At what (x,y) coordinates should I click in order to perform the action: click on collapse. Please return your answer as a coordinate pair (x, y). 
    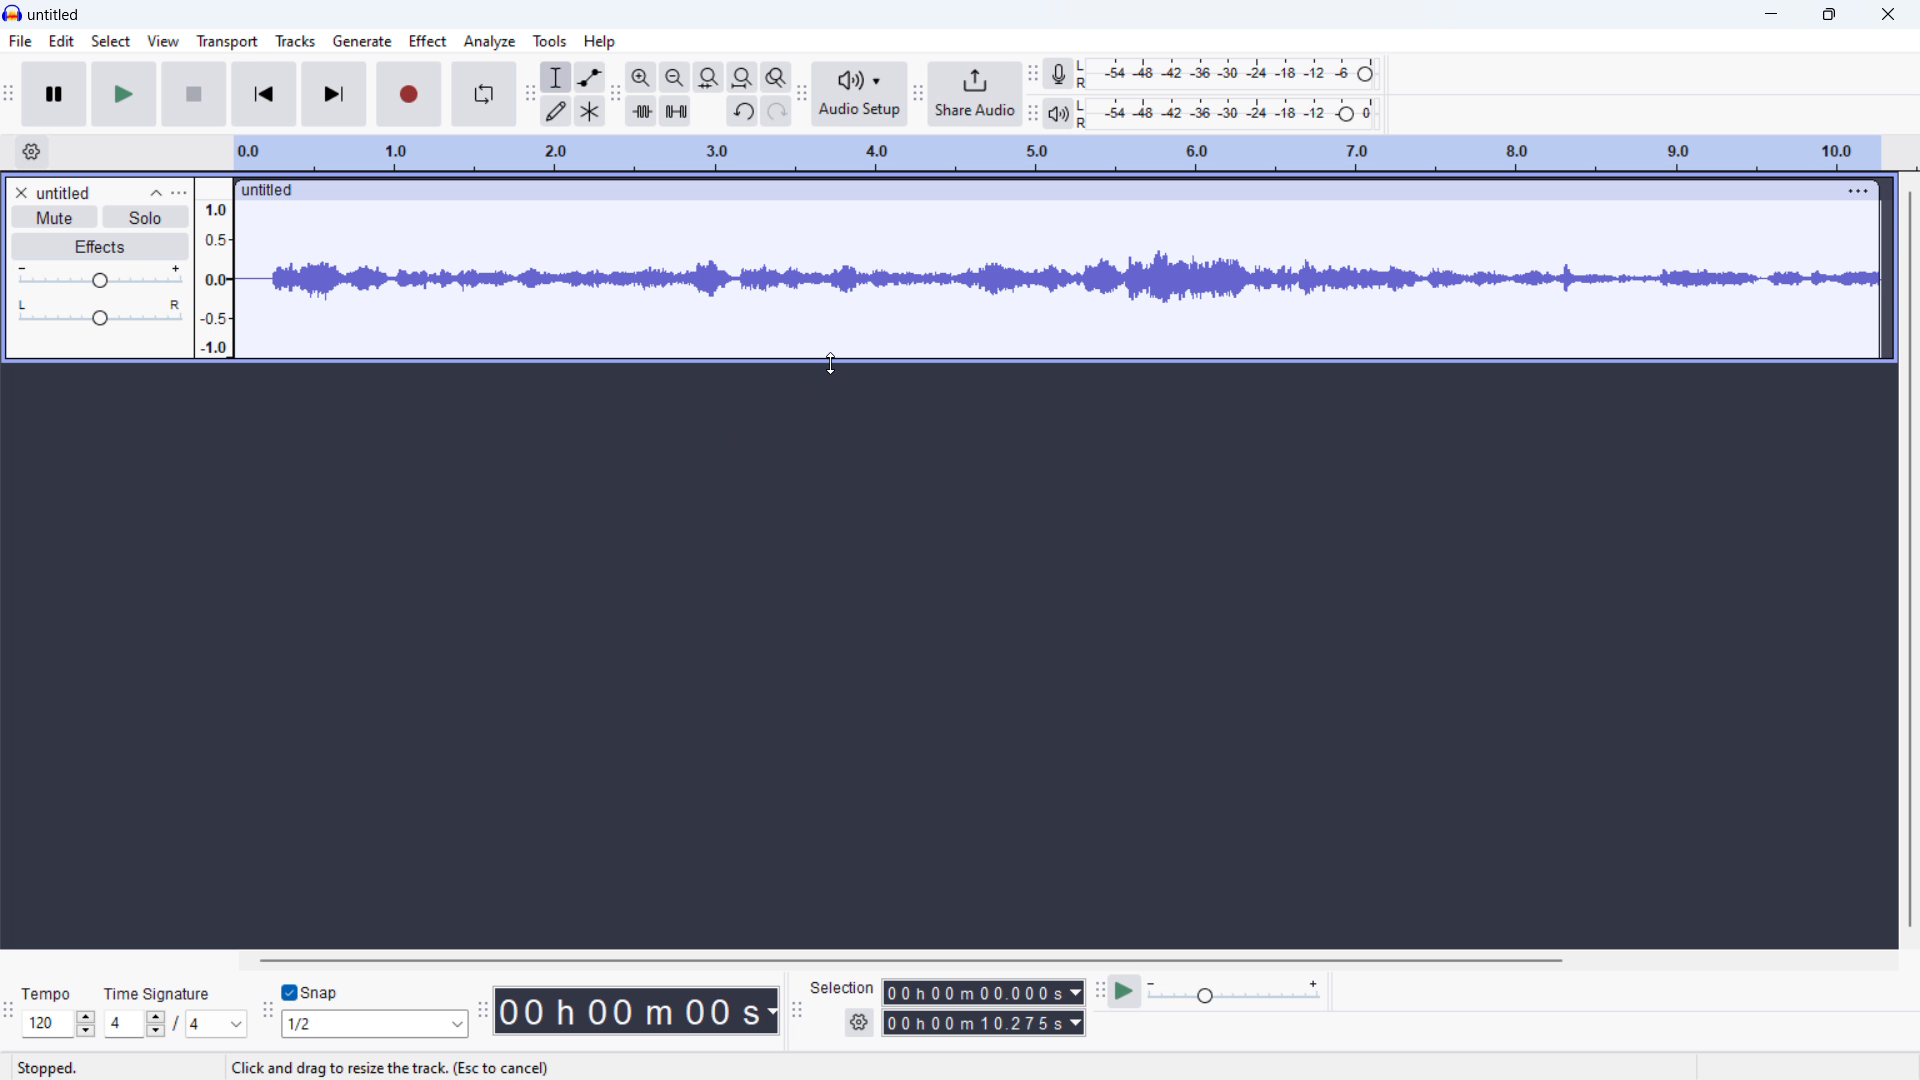
    Looking at the image, I should click on (161, 191).